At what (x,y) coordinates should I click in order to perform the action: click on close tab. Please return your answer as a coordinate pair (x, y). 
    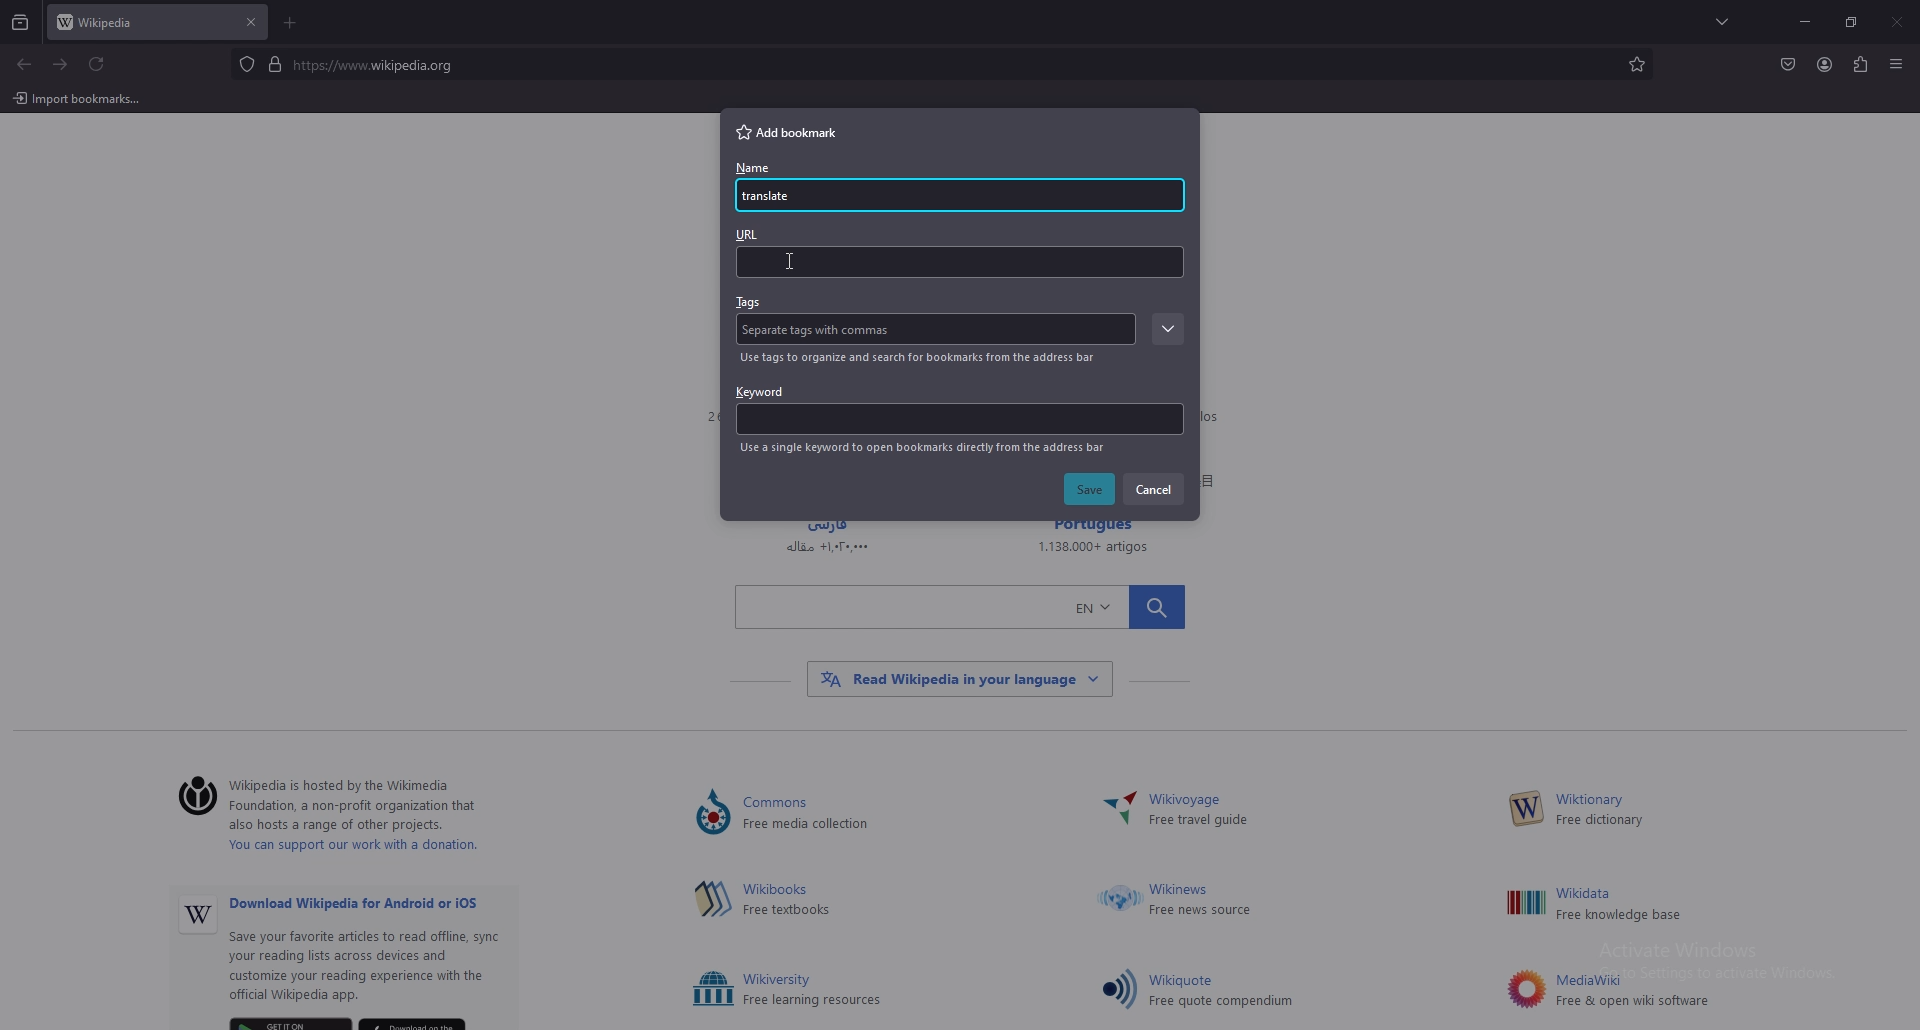
    Looking at the image, I should click on (251, 22).